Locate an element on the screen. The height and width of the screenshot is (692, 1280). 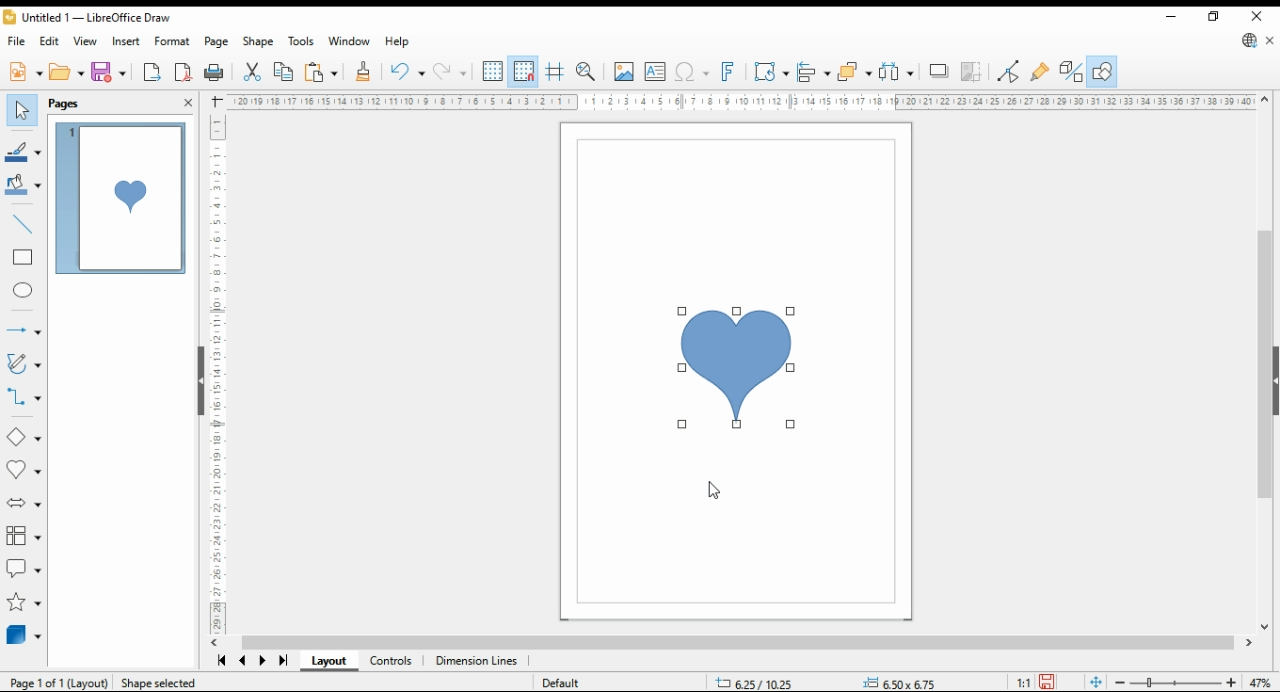
close formatting is located at coordinates (364, 71).